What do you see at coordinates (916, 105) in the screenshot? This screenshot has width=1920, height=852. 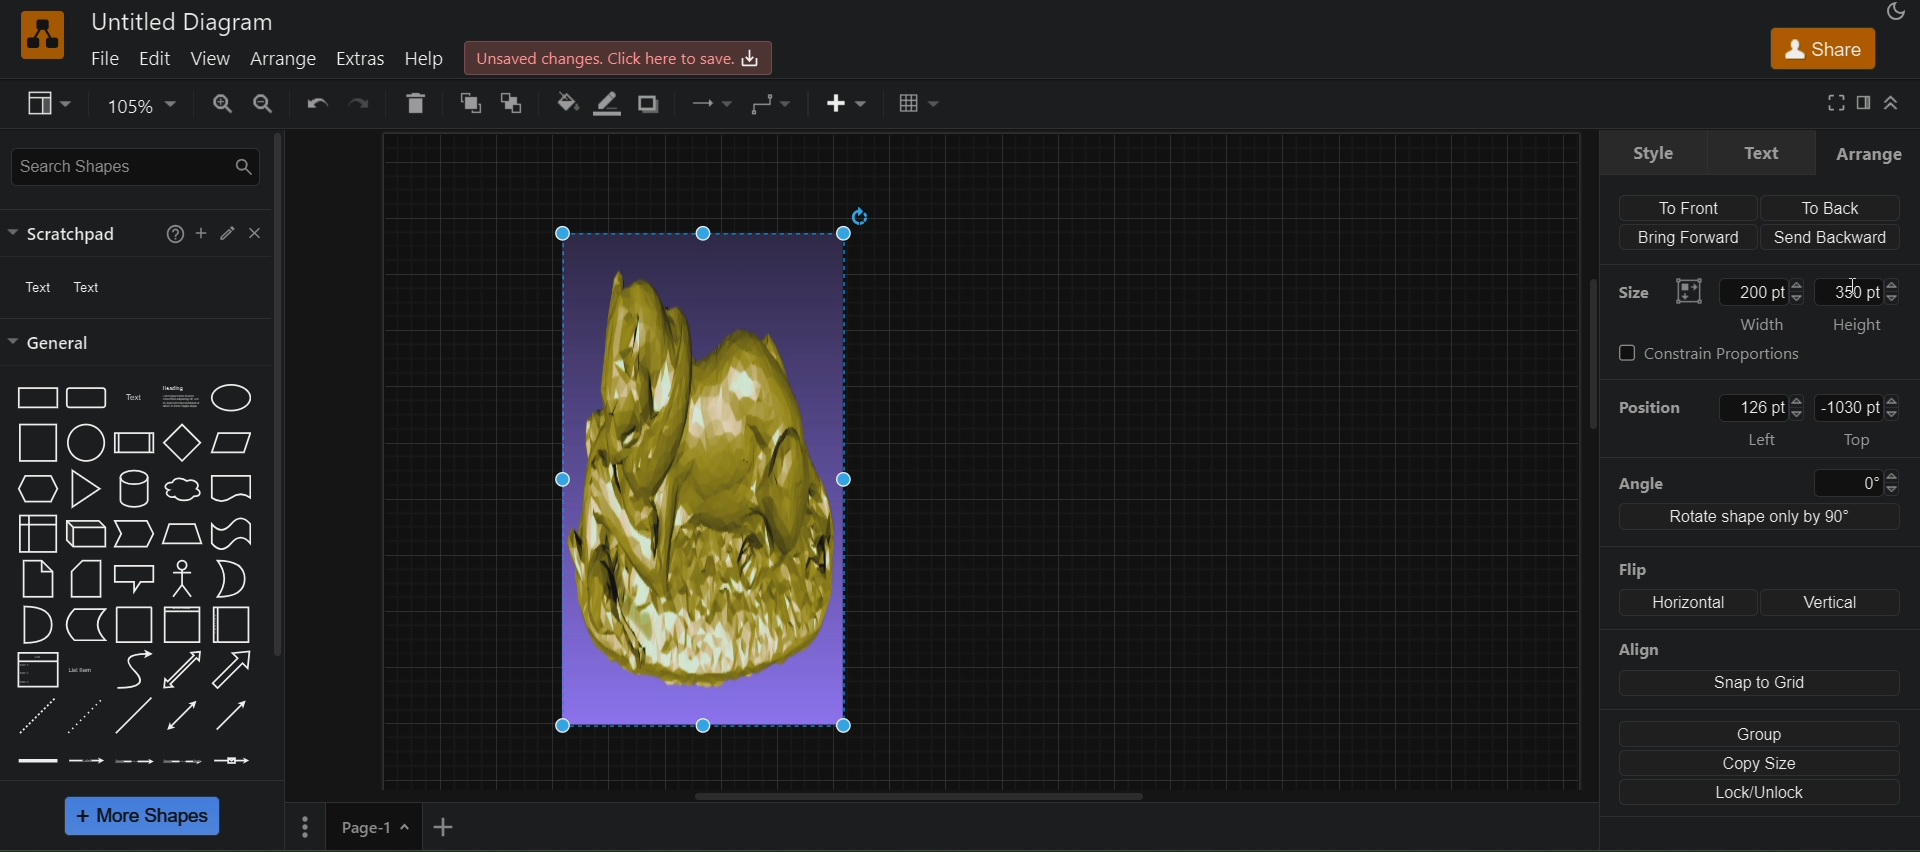 I see `Table` at bounding box center [916, 105].